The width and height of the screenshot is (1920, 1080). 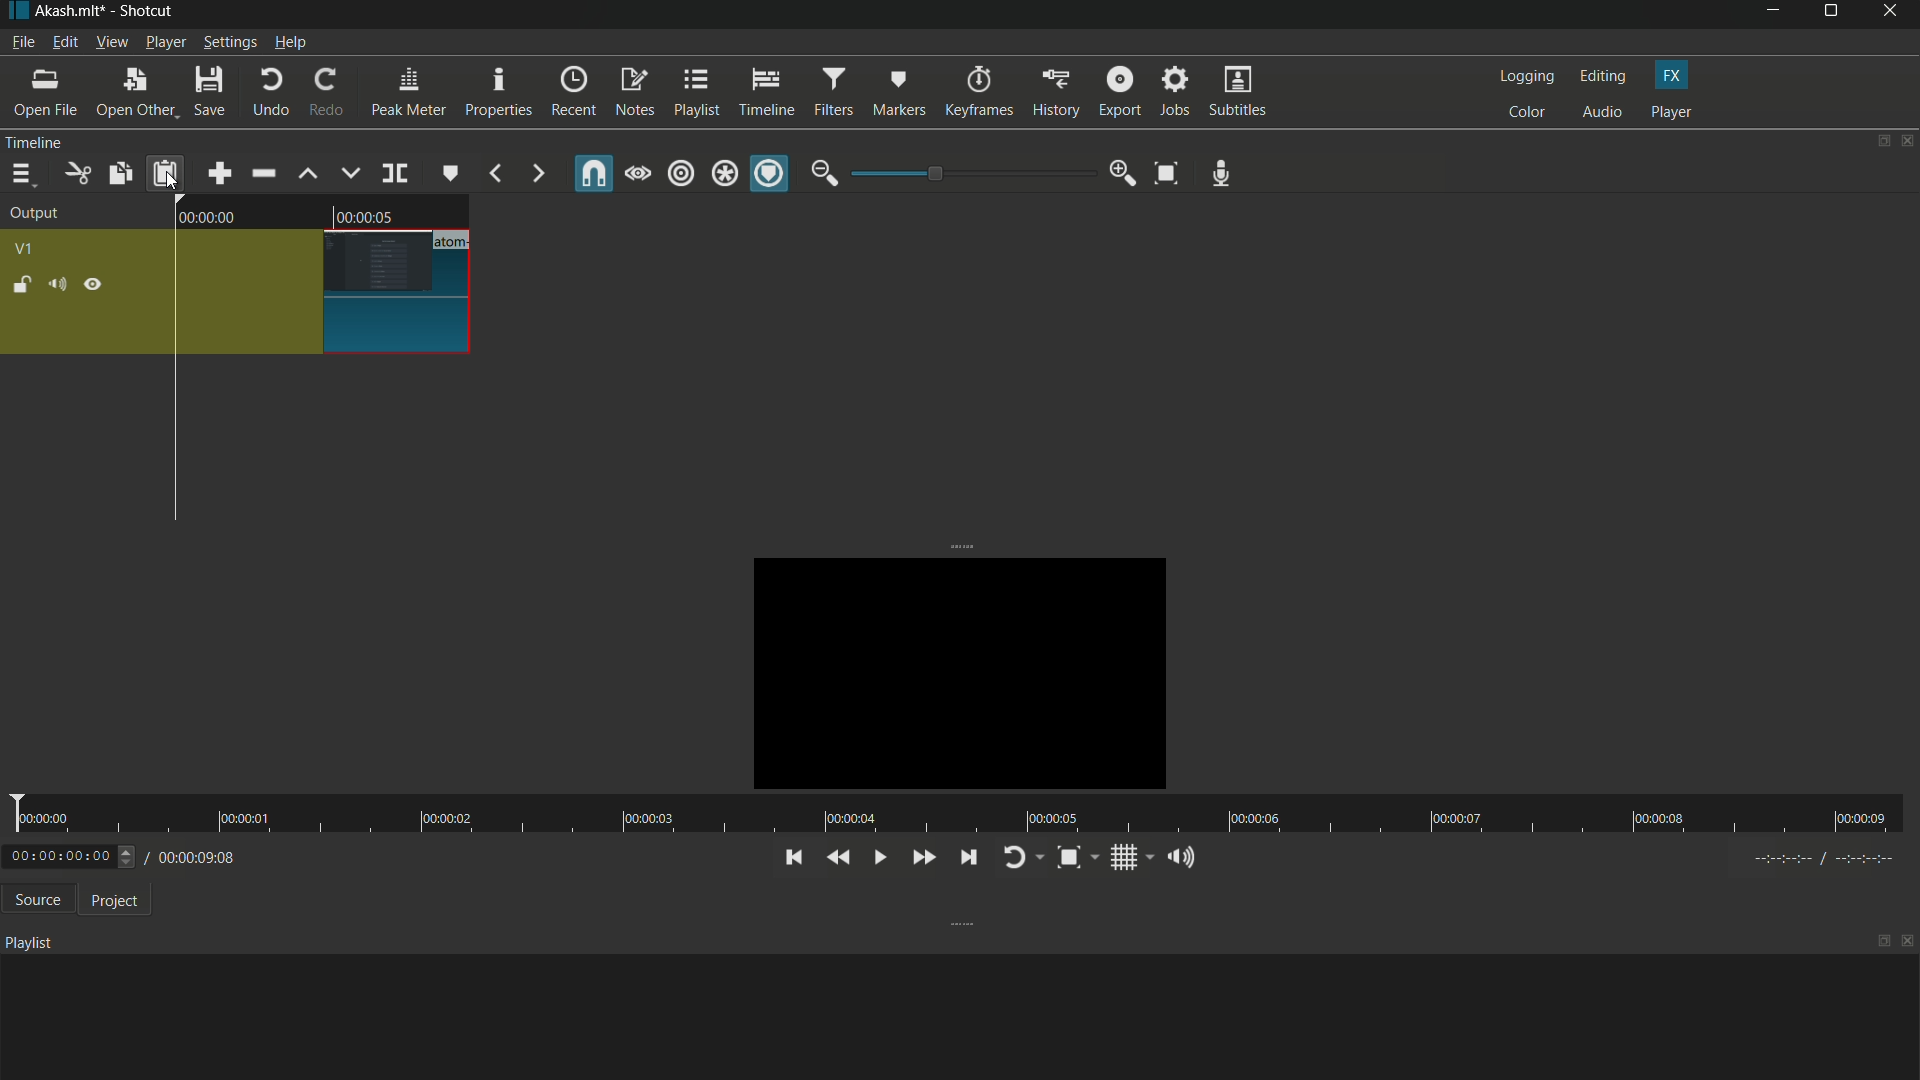 What do you see at coordinates (365, 212) in the screenshot?
I see `|00:00:05` at bounding box center [365, 212].